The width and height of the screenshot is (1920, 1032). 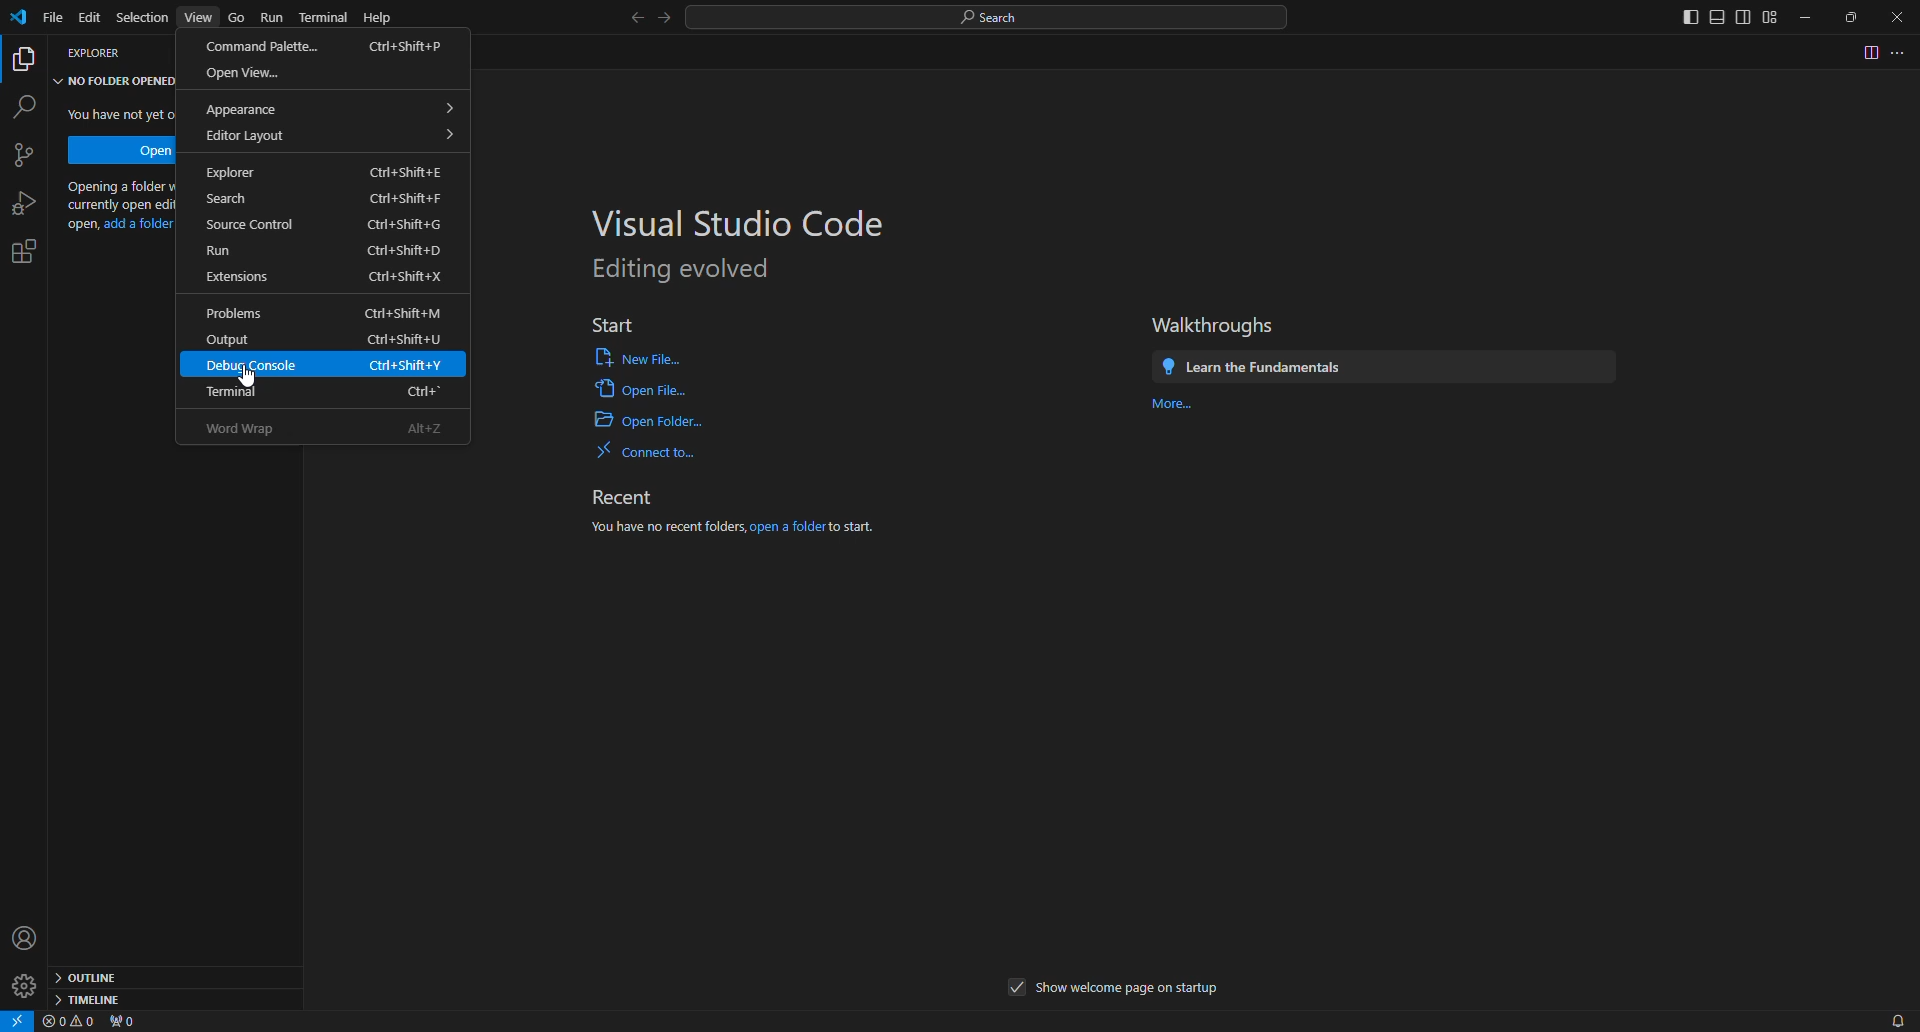 I want to click on More, so click(x=1174, y=410).